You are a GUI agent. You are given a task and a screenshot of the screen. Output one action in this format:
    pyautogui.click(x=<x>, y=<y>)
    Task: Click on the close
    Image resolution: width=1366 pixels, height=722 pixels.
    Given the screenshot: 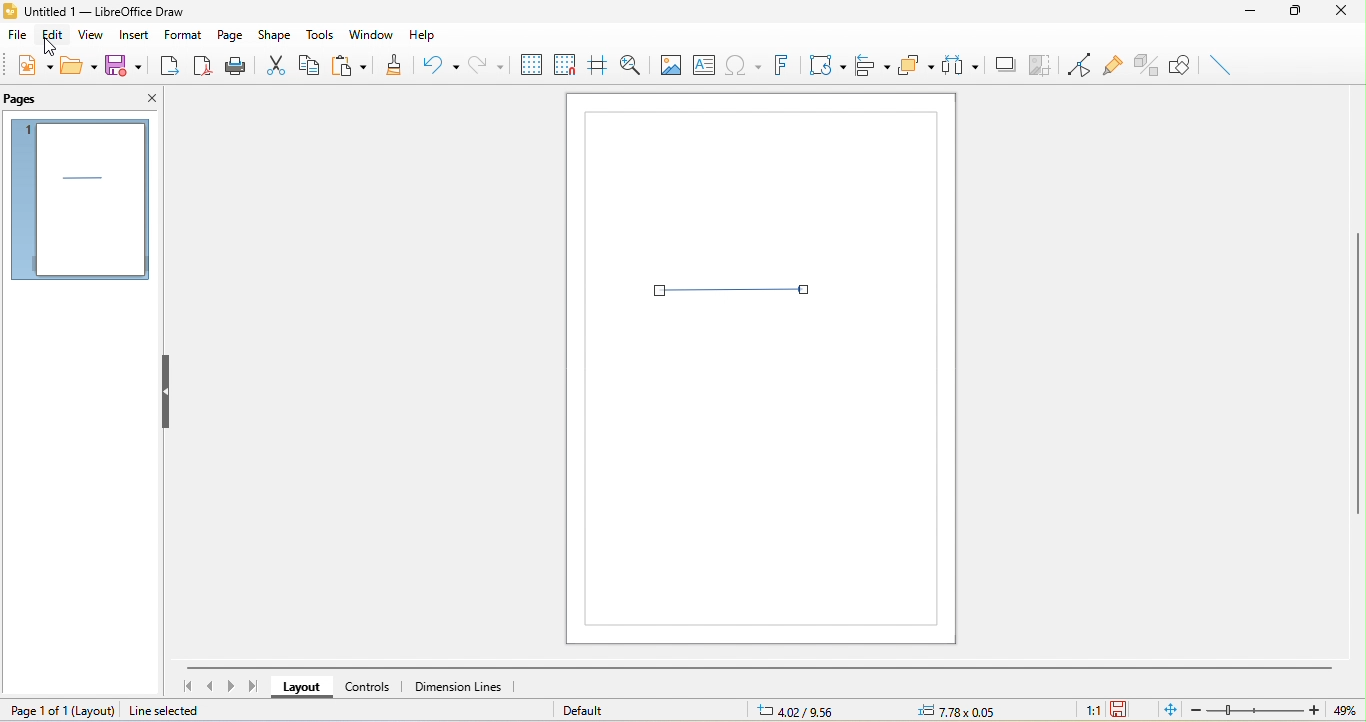 What is the action you would take?
    pyautogui.click(x=1345, y=13)
    